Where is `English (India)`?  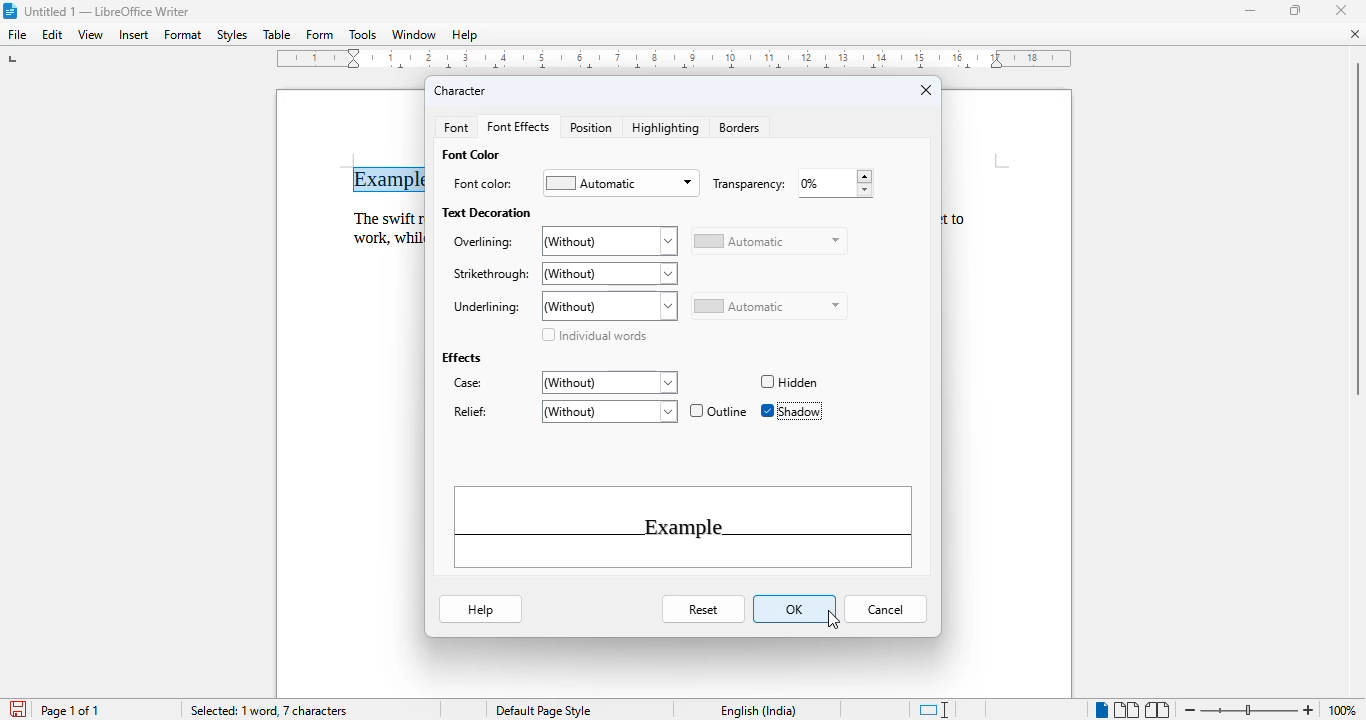 English (India) is located at coordinates (759, 711).